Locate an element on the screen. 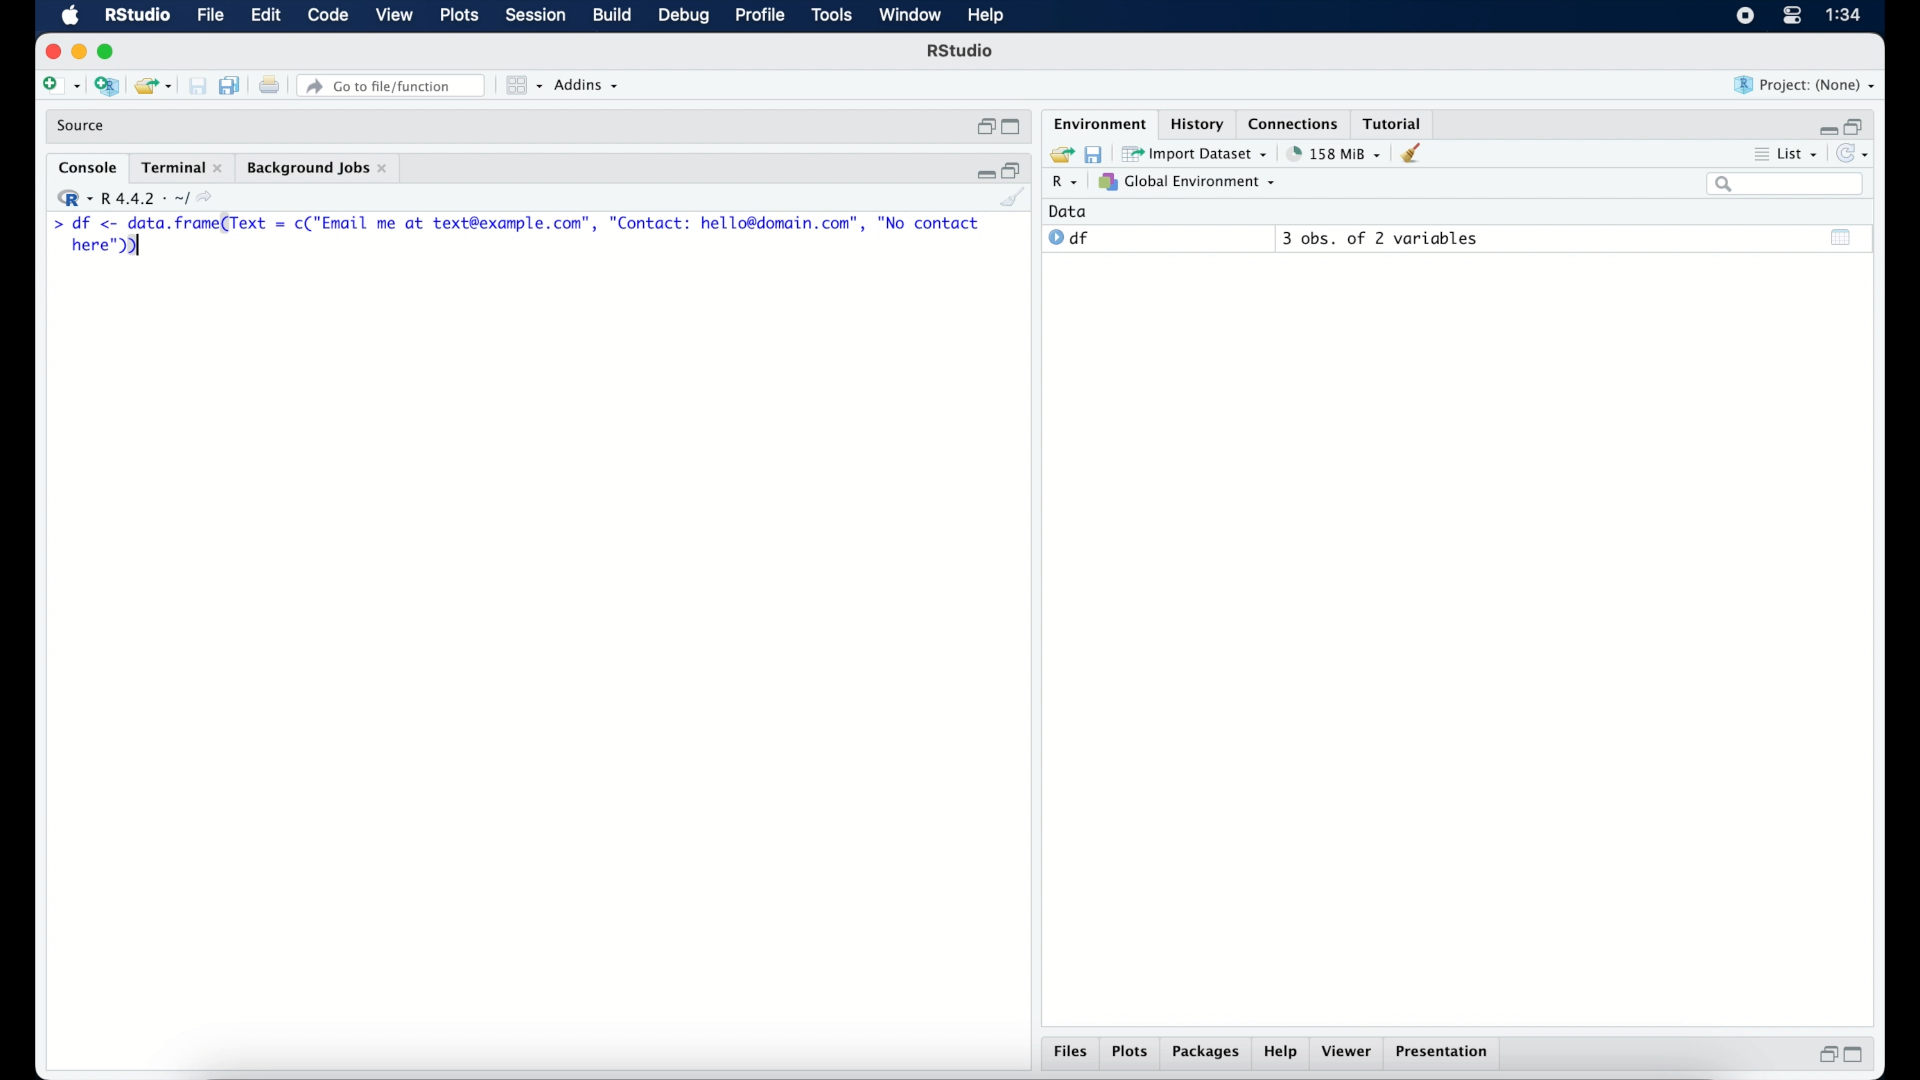  refresh is located at coordinates (1858, 154).